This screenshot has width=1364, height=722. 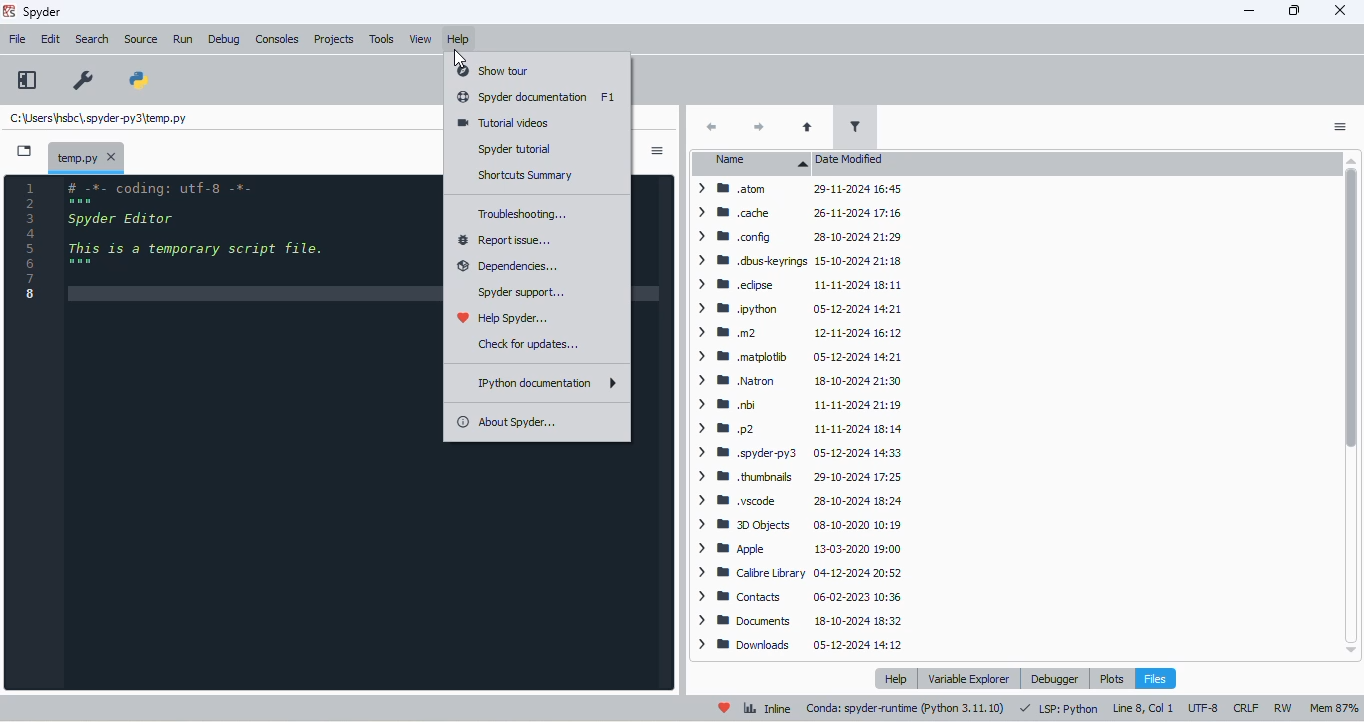 I want to click on about spyder, so click(x=506, y=422).